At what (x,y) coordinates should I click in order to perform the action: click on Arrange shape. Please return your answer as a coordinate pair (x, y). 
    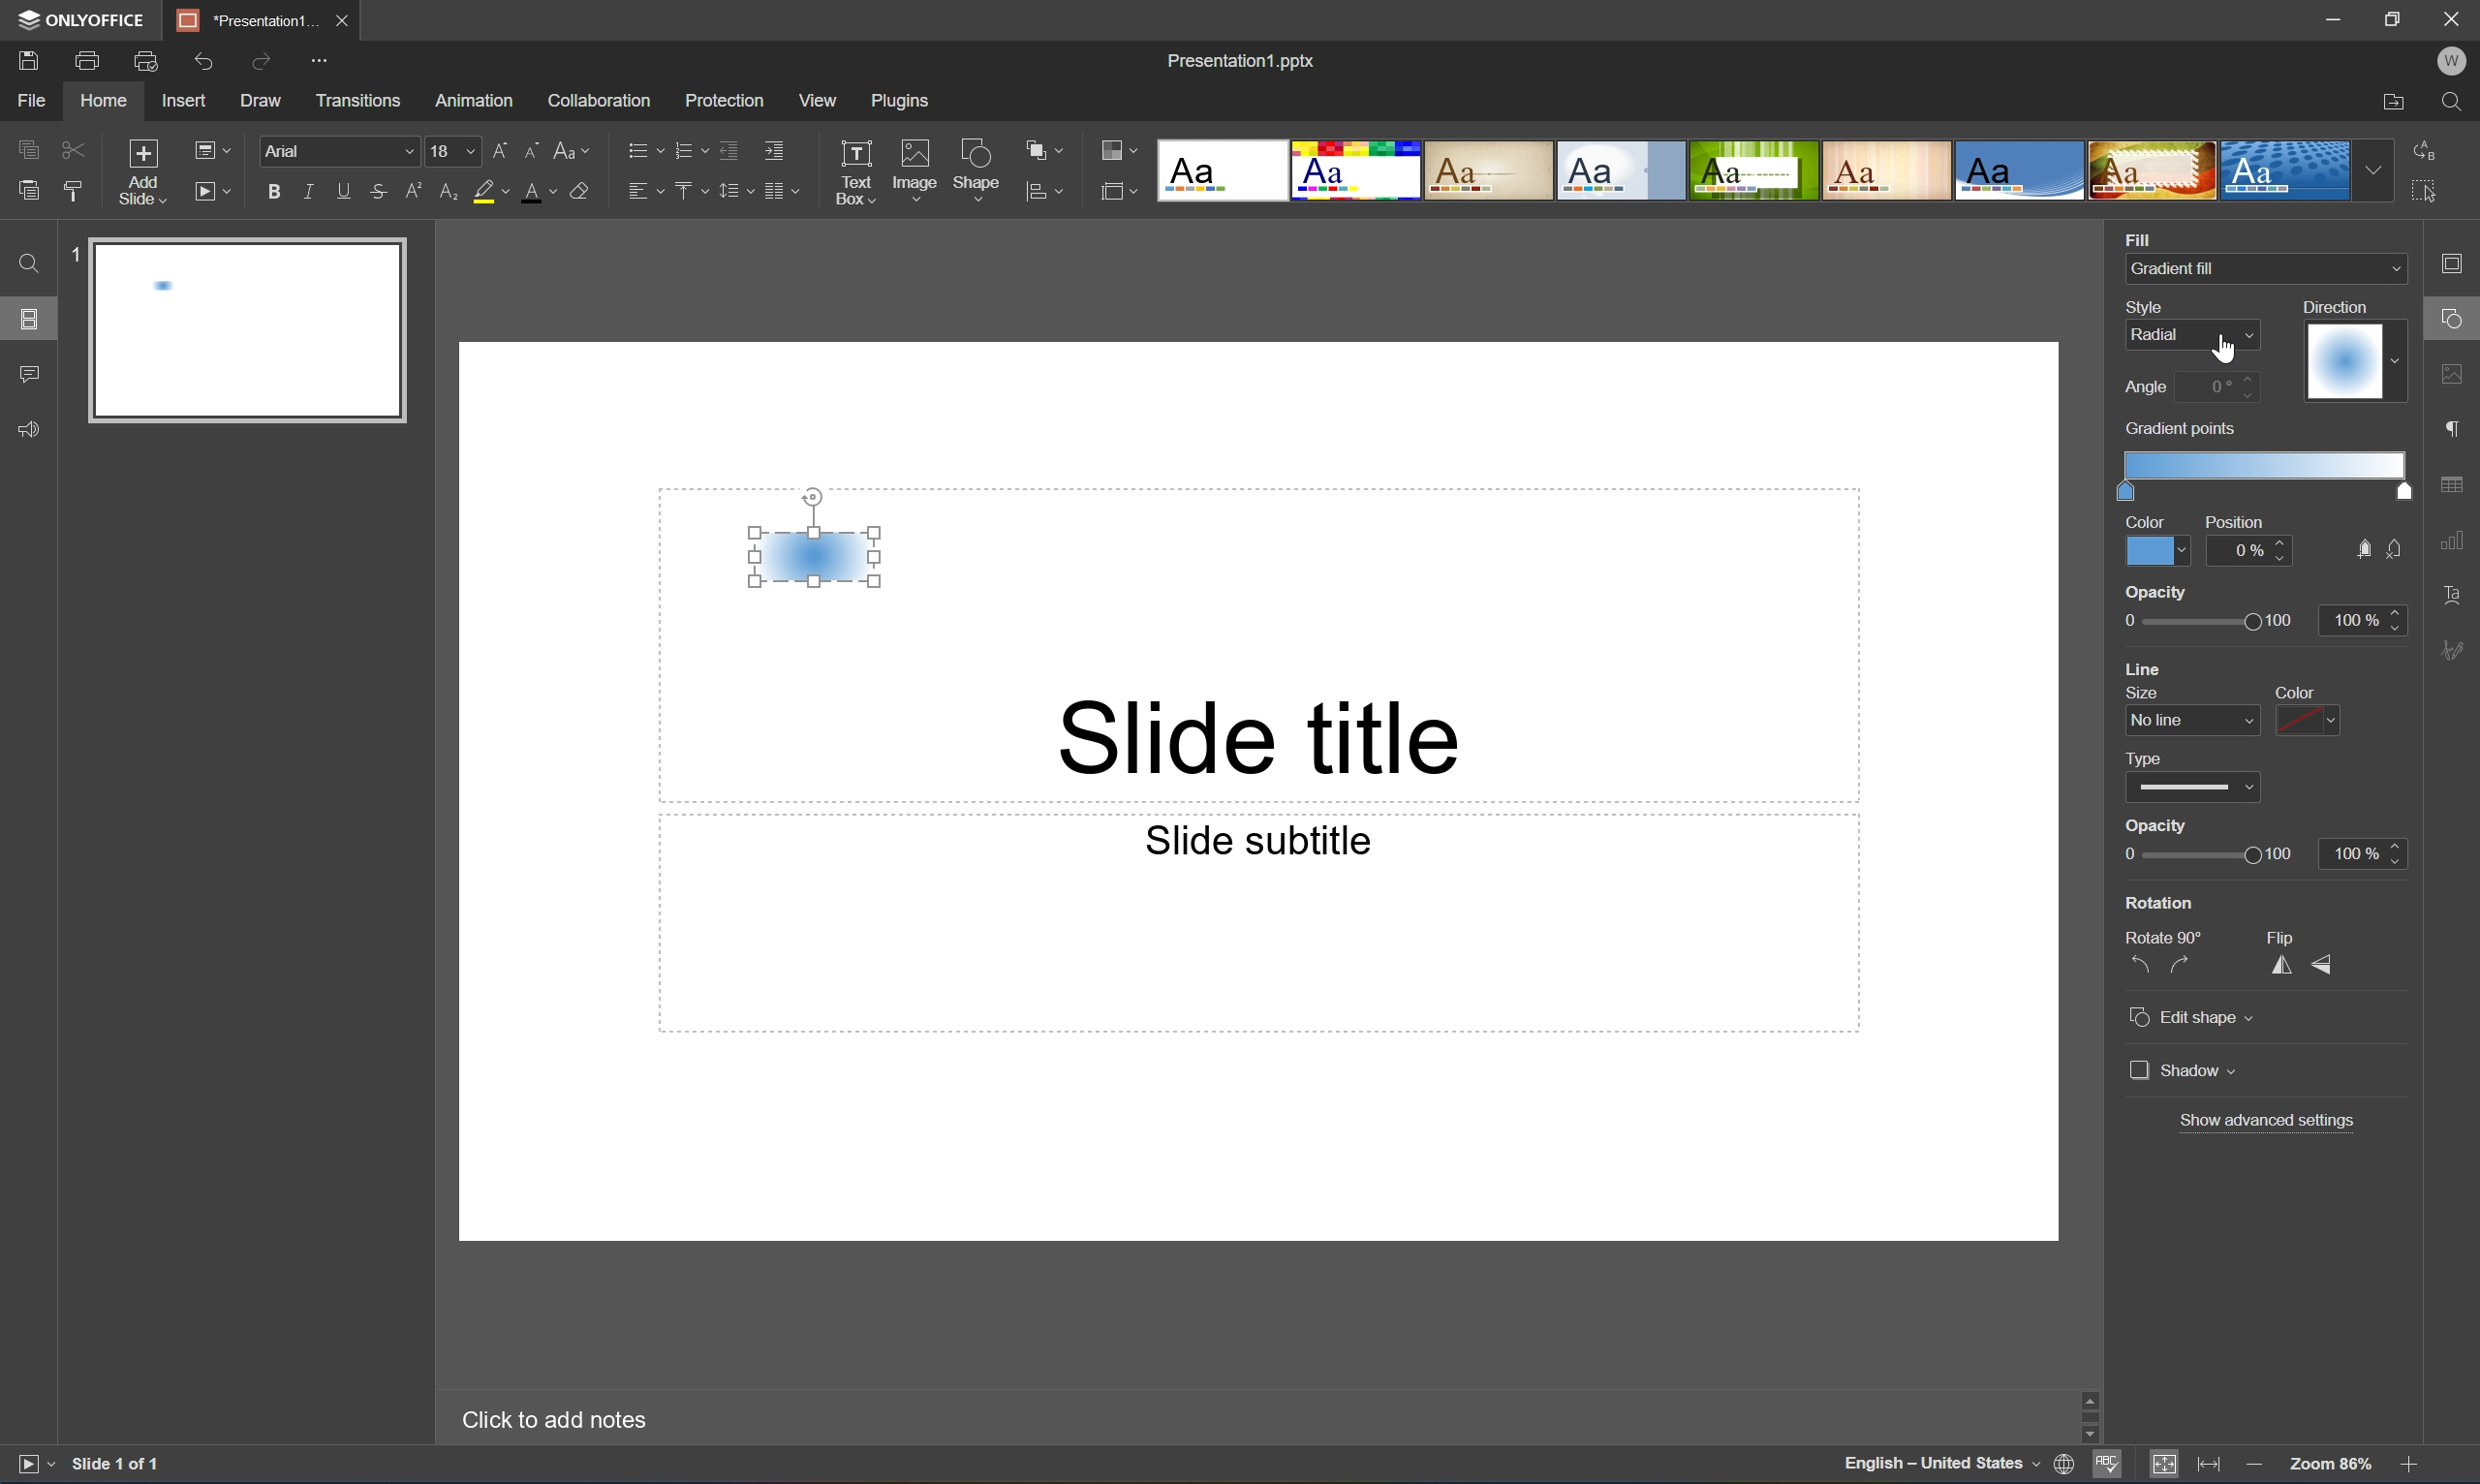
    Looking at the image, I should click on (1050, 151).